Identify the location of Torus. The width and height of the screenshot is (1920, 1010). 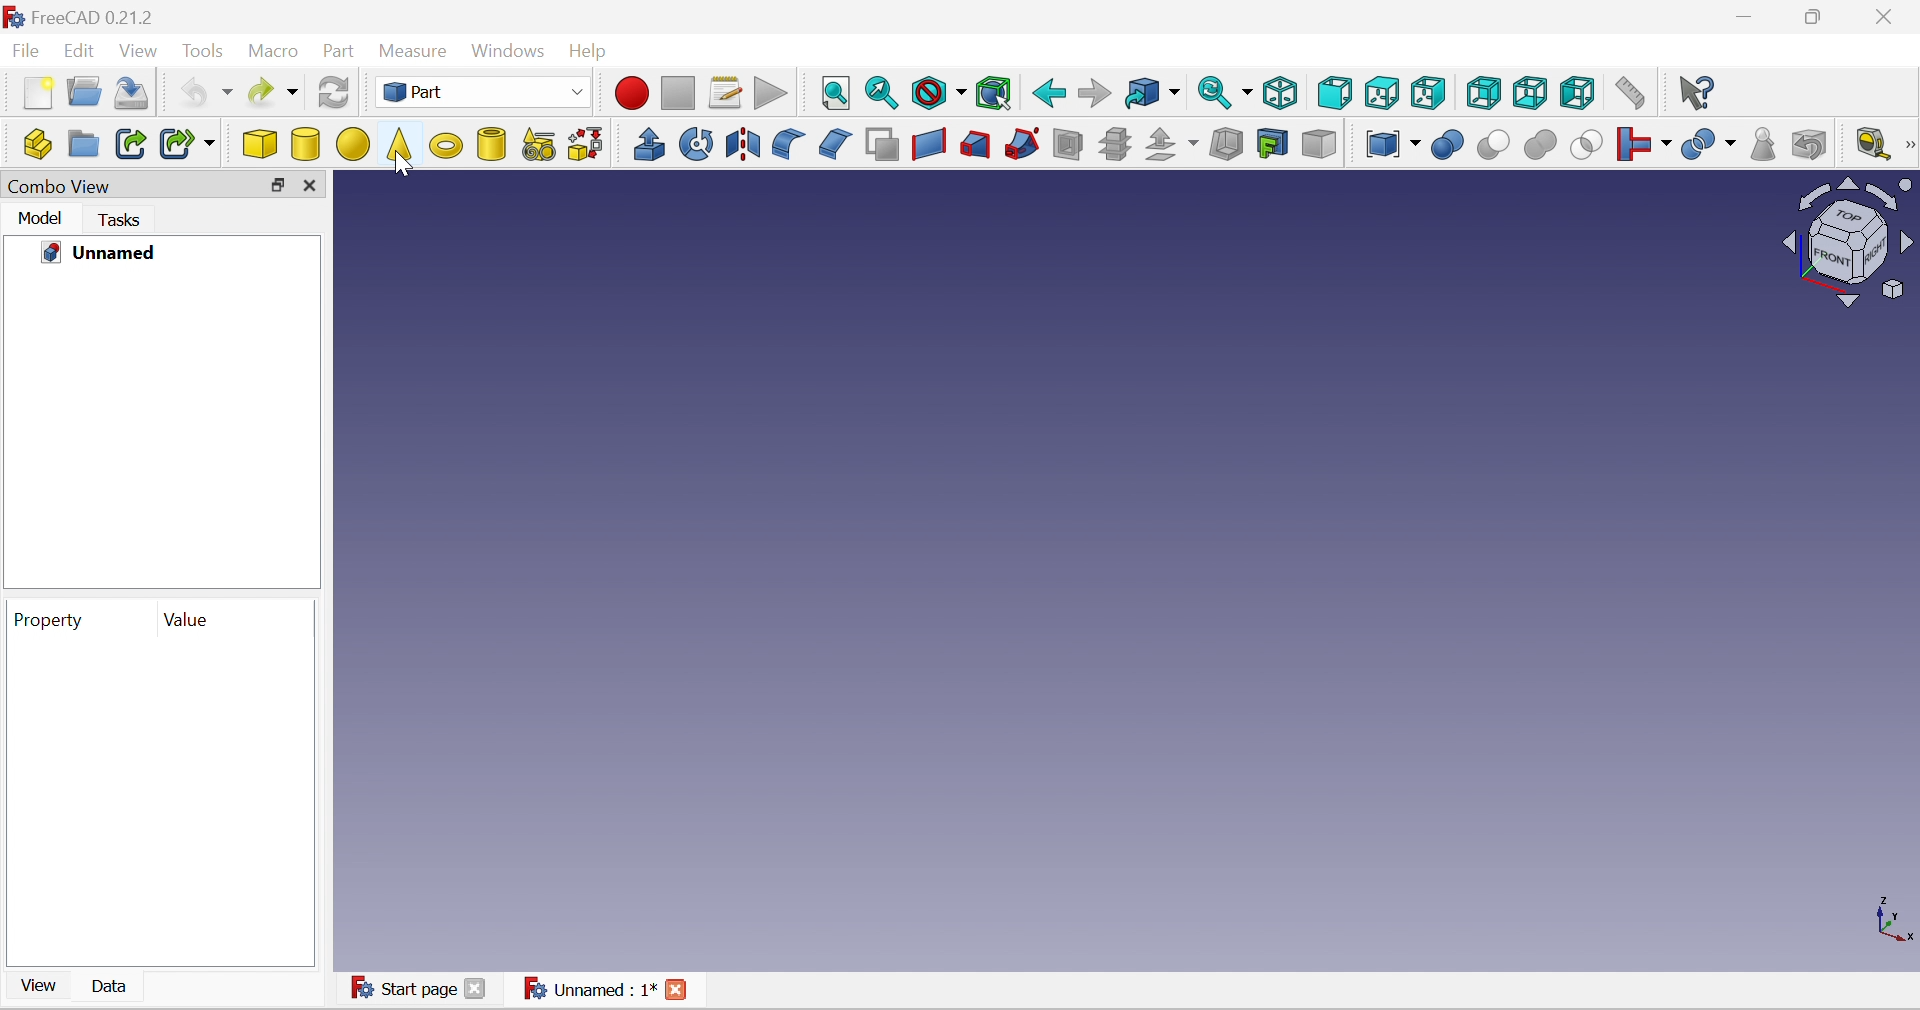
(449, 147).